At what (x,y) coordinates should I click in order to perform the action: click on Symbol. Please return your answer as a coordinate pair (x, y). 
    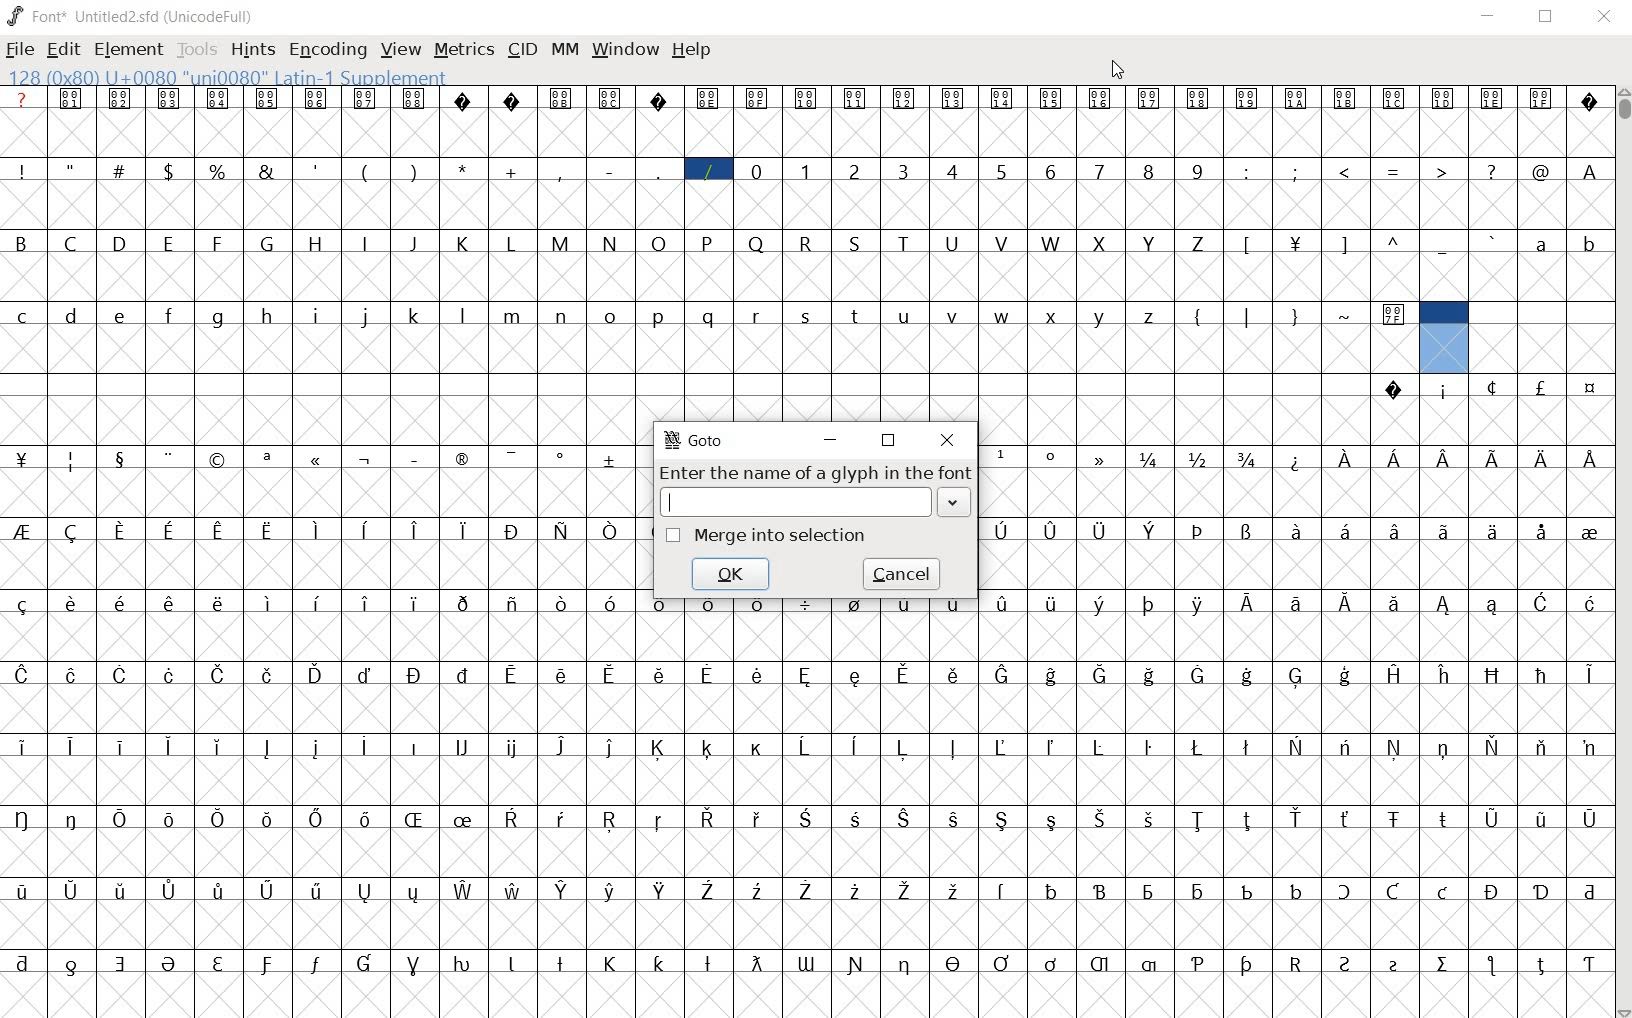
    Looking at the image, I should click on (369, 820).